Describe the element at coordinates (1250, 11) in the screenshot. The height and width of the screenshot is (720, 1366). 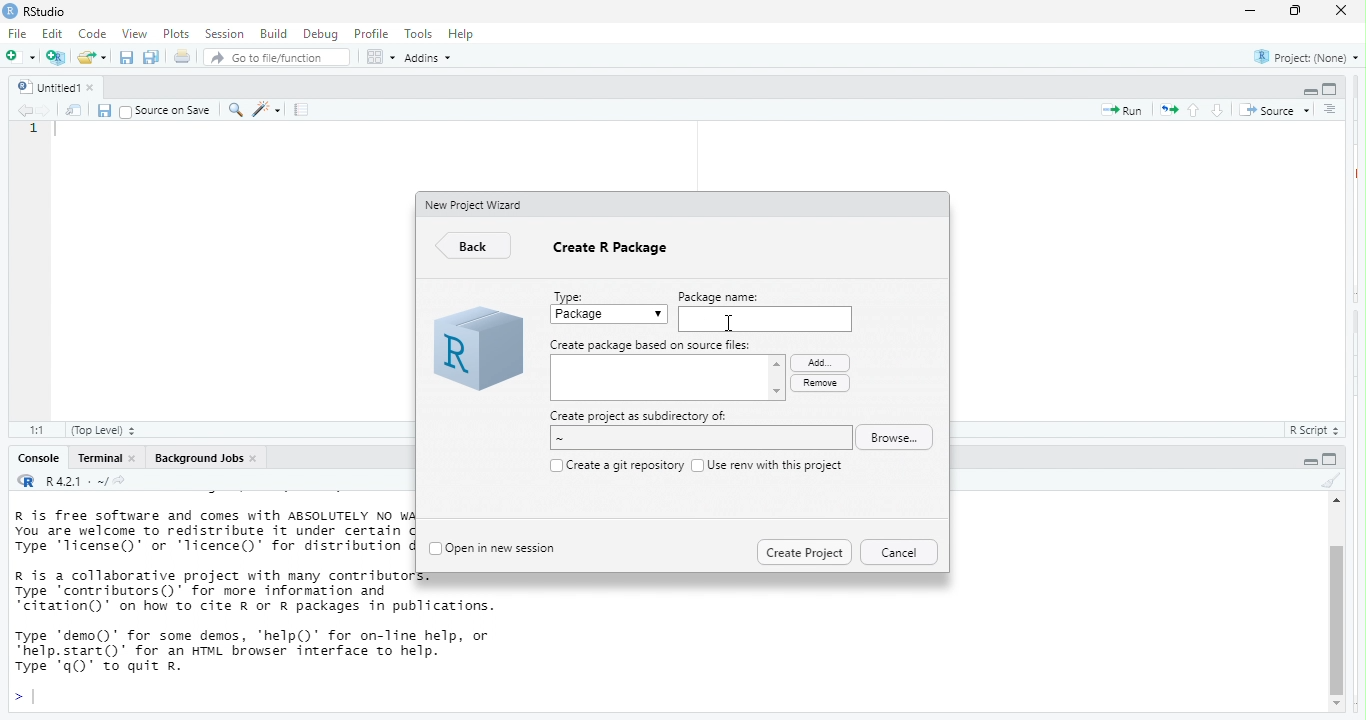
I see `minimize` at that location.